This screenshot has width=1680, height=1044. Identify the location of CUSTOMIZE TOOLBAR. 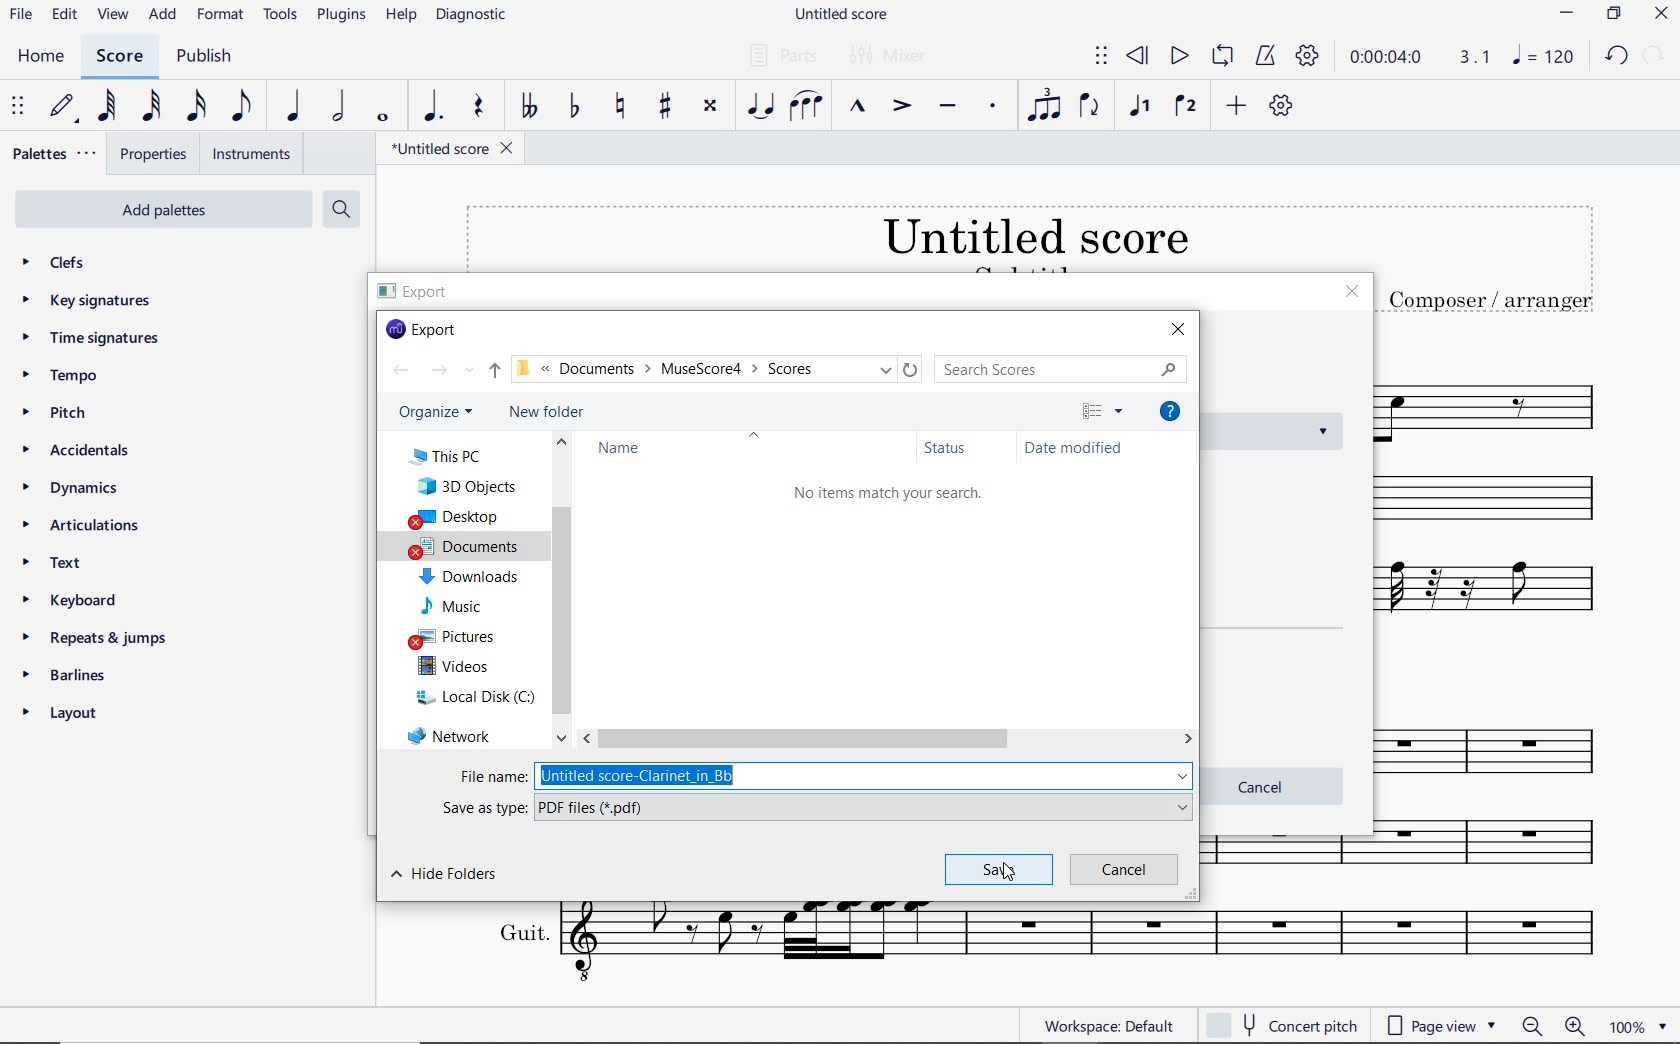
(1279, 105).